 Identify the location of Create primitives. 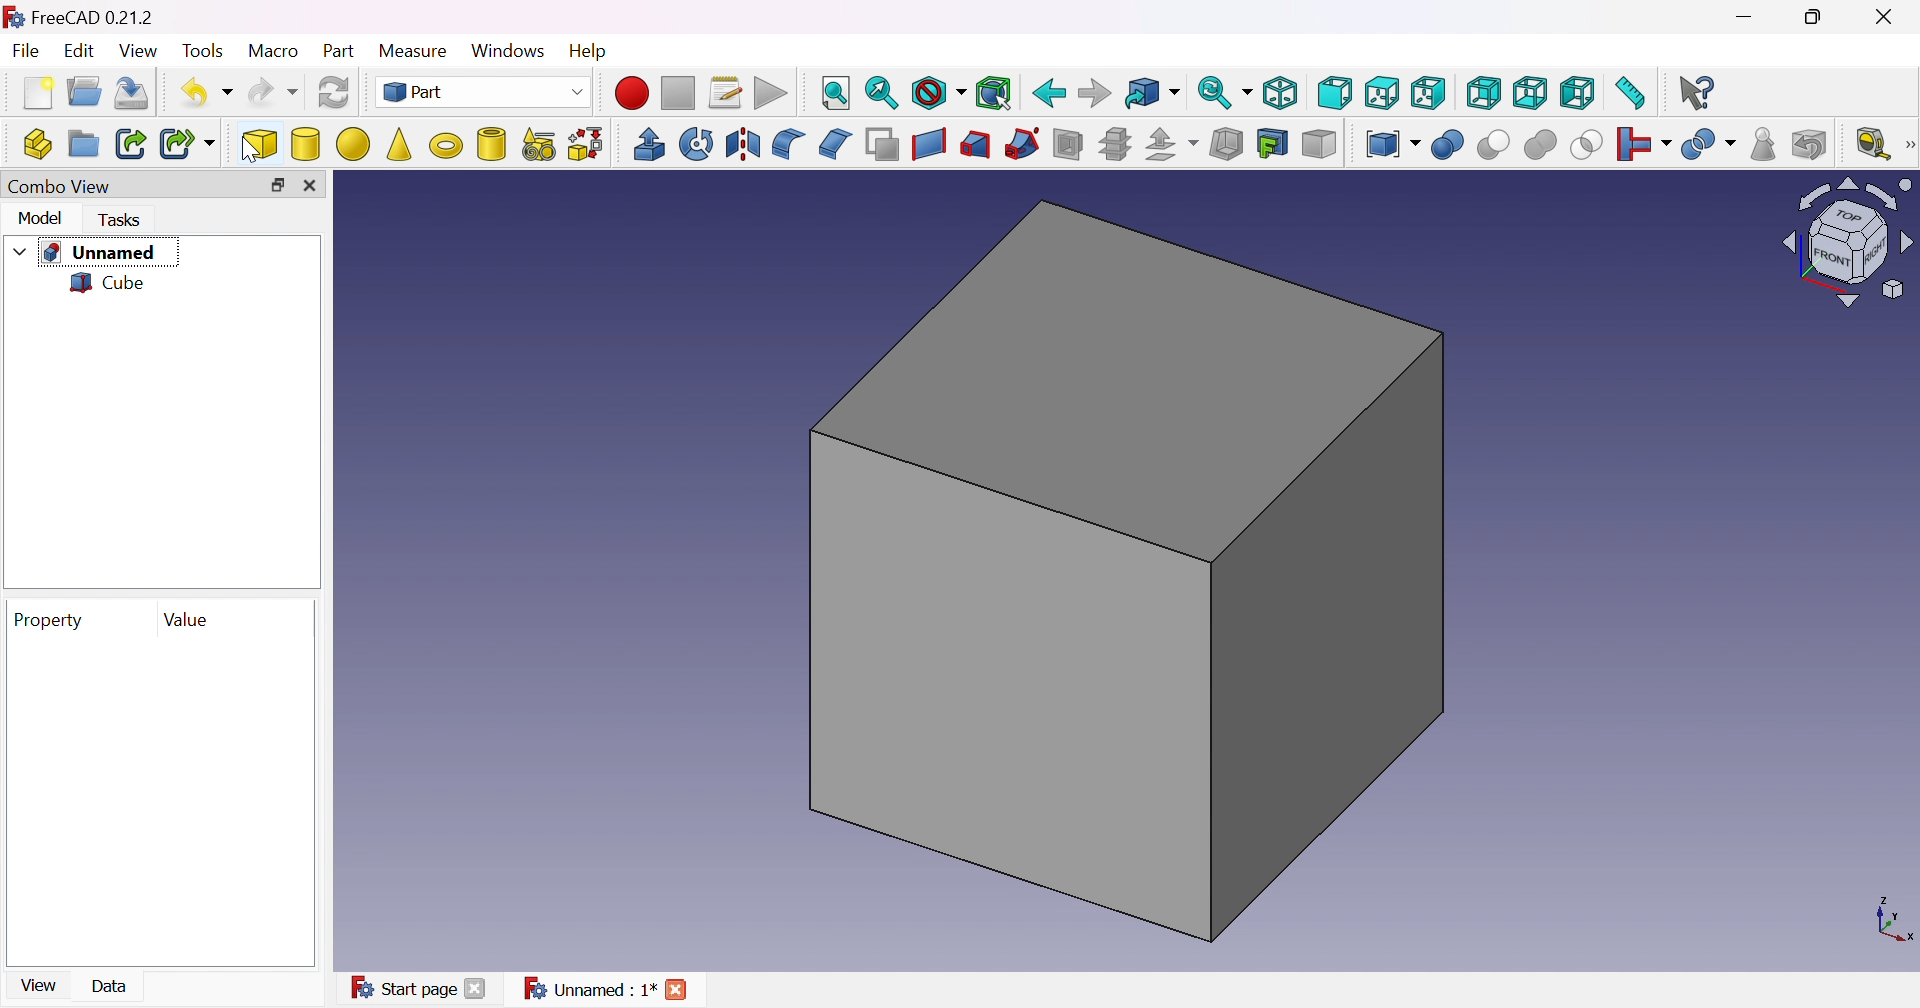
(537, 144).